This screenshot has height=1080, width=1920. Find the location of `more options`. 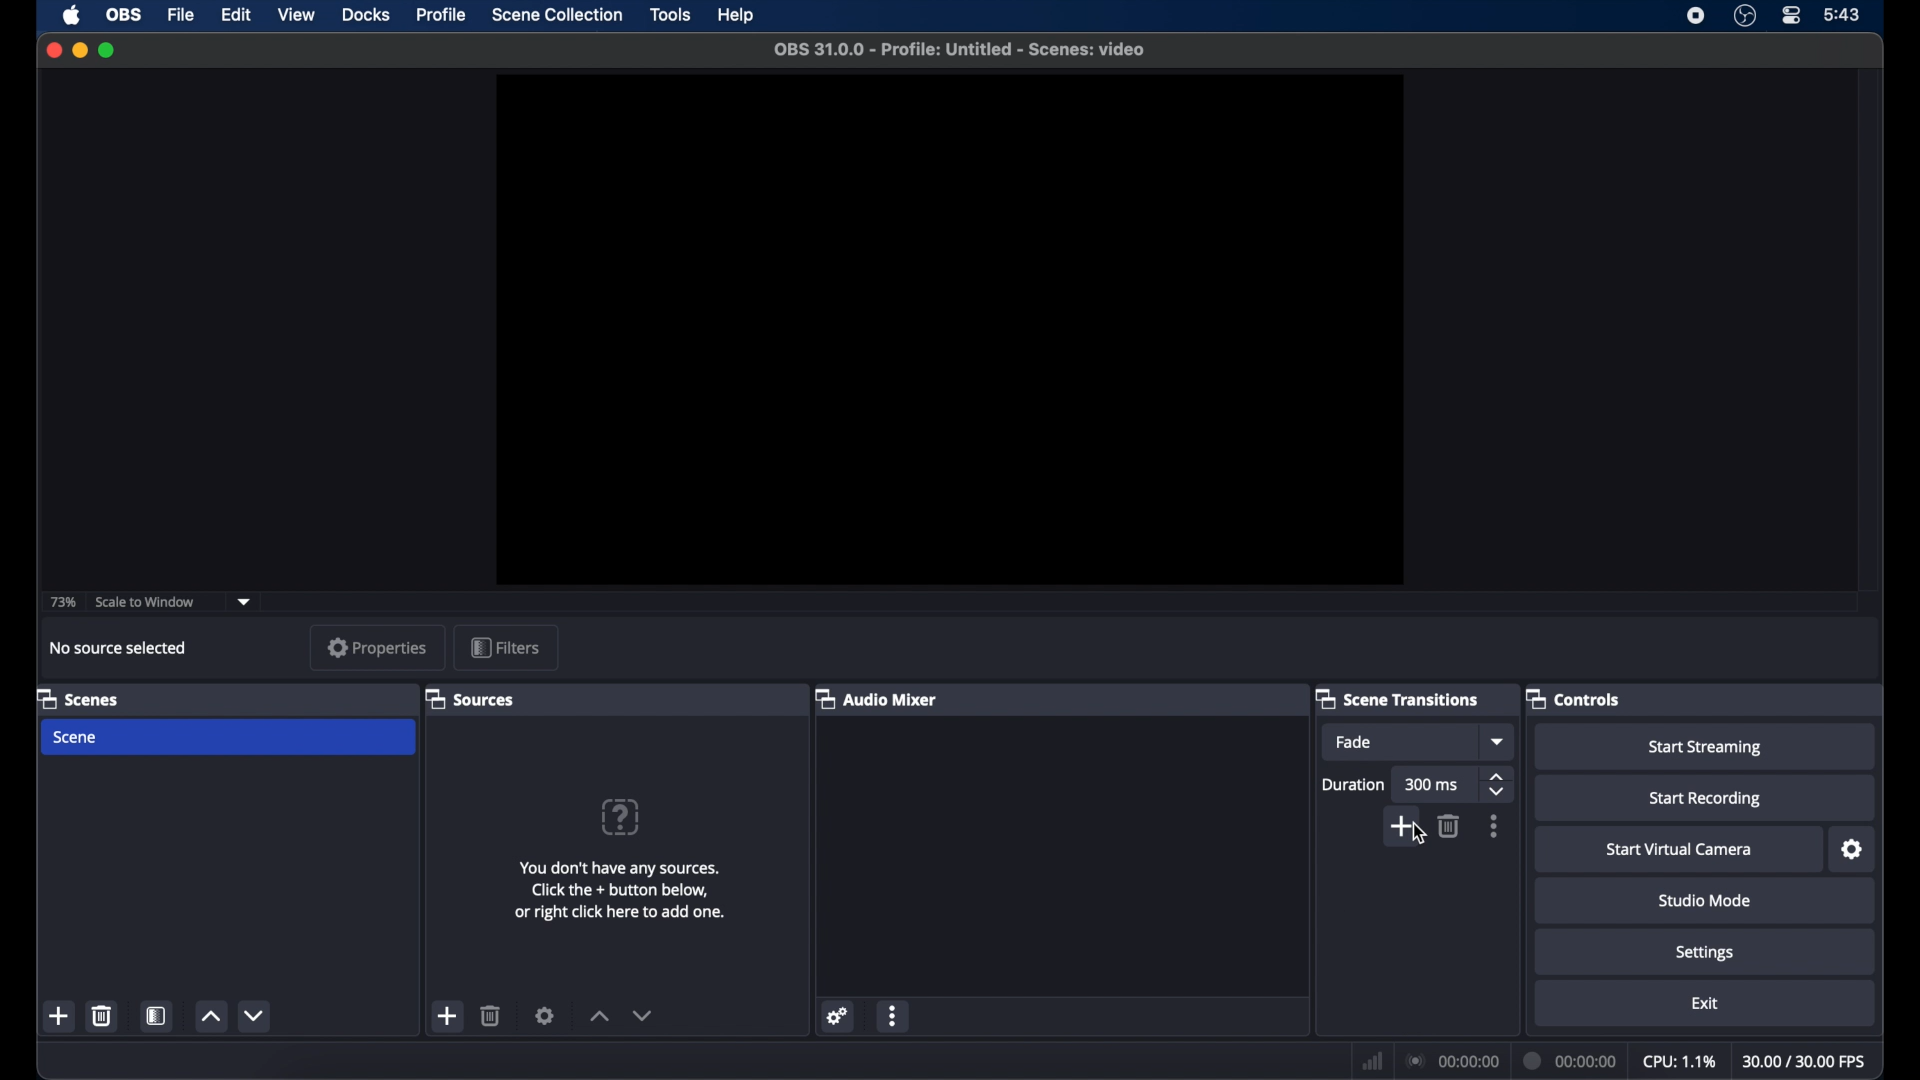

more options is located at coordinates (895, 1015).